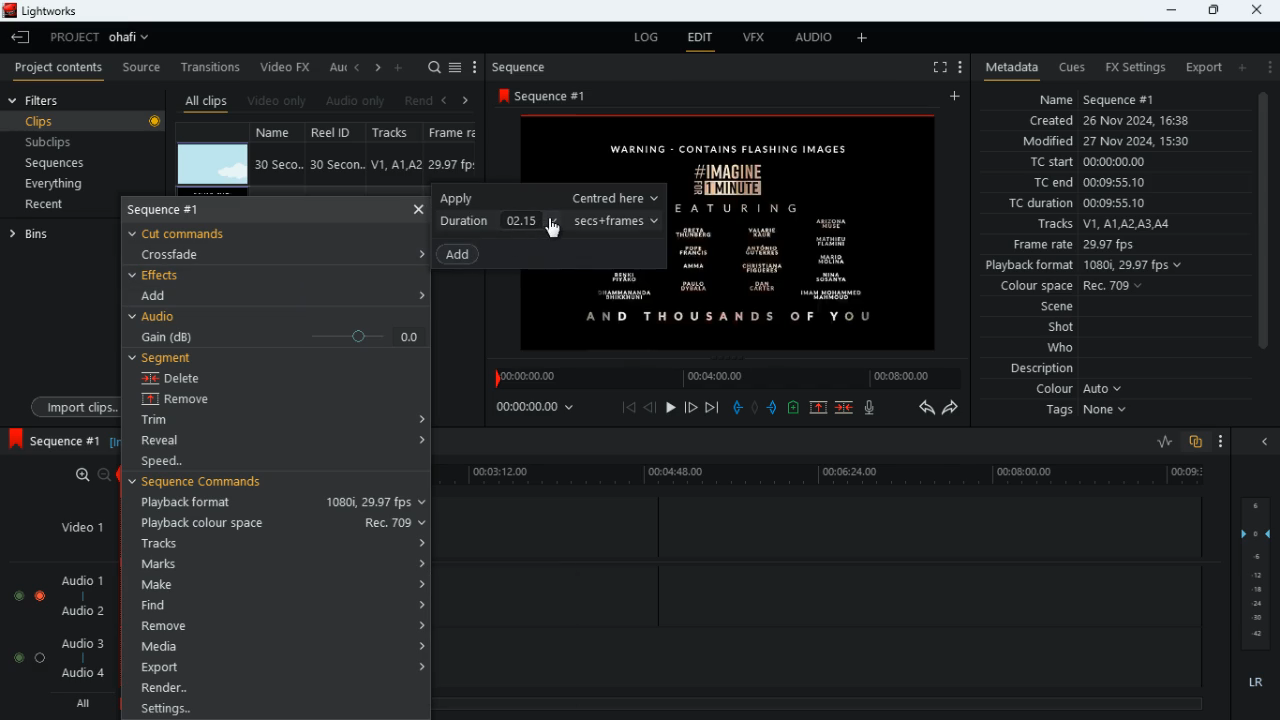 The width and height of the screenshot is (1280, 720). I want to click on rend, so click(418, 102).